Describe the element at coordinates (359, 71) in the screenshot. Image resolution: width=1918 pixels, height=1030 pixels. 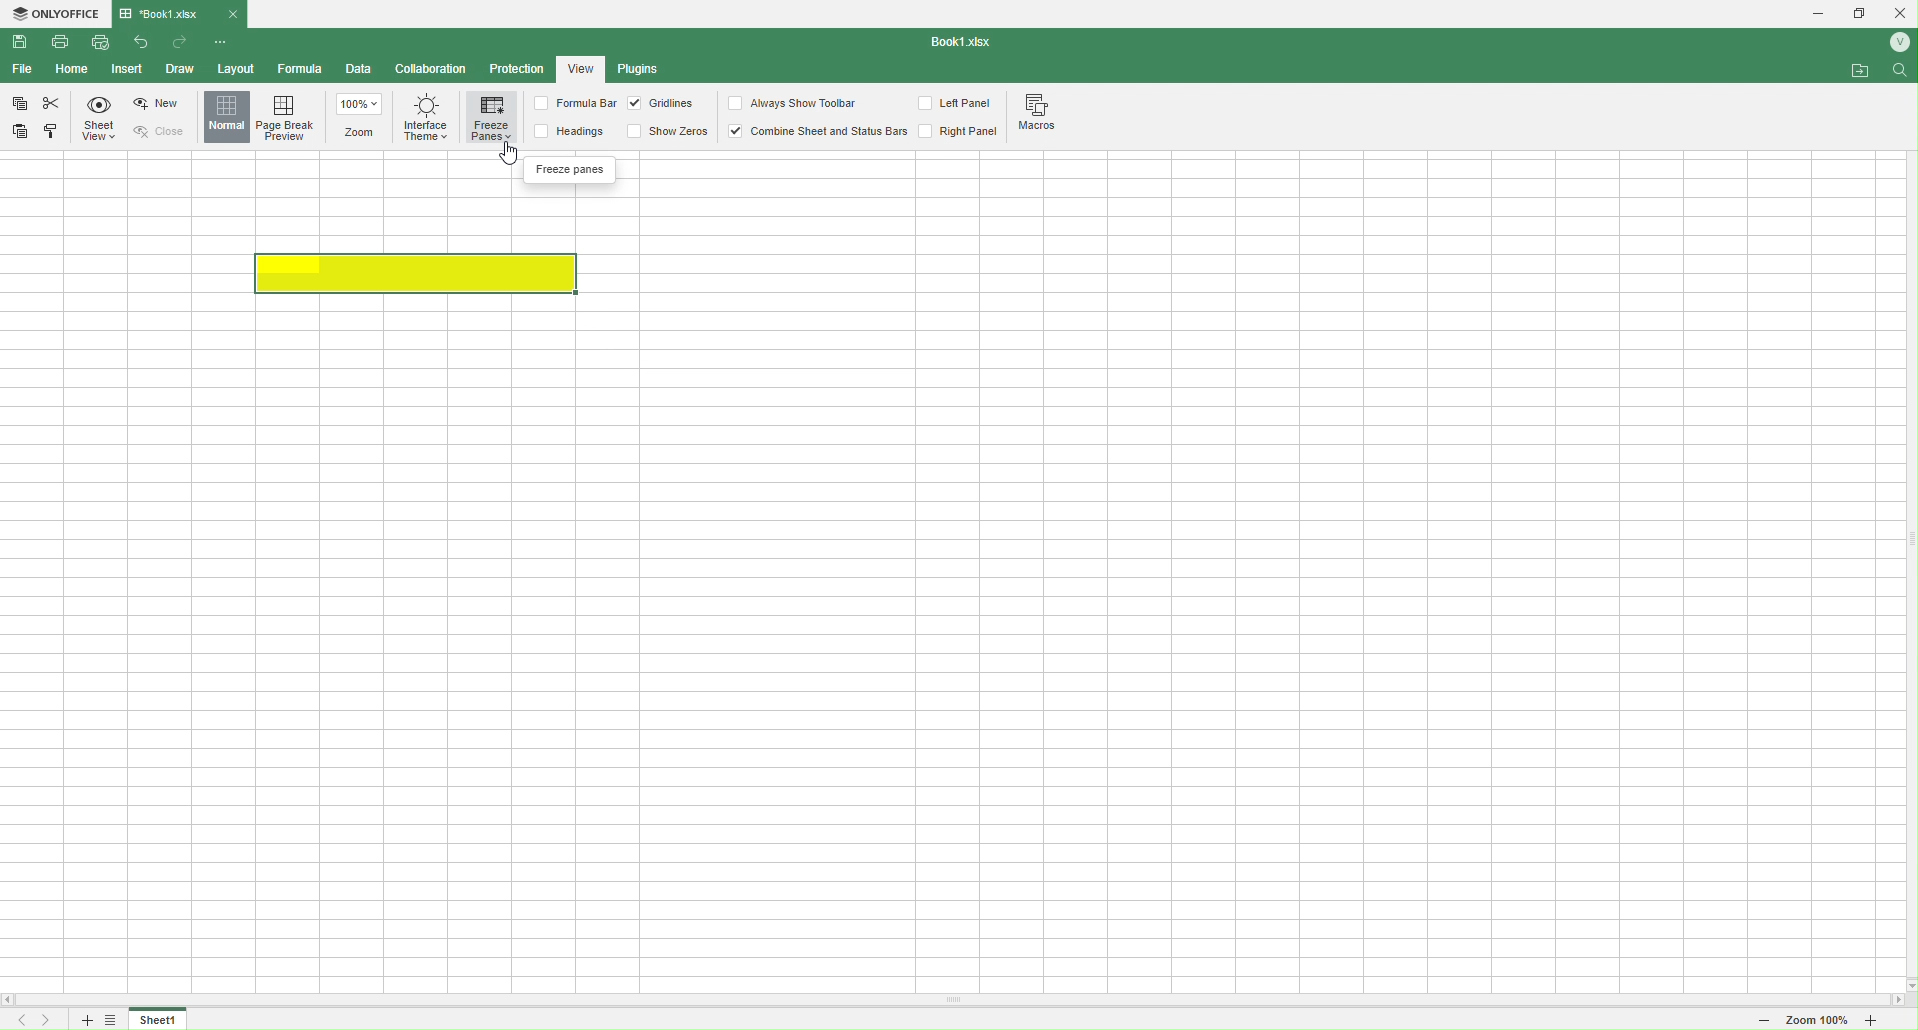
I see `Data` at that location.